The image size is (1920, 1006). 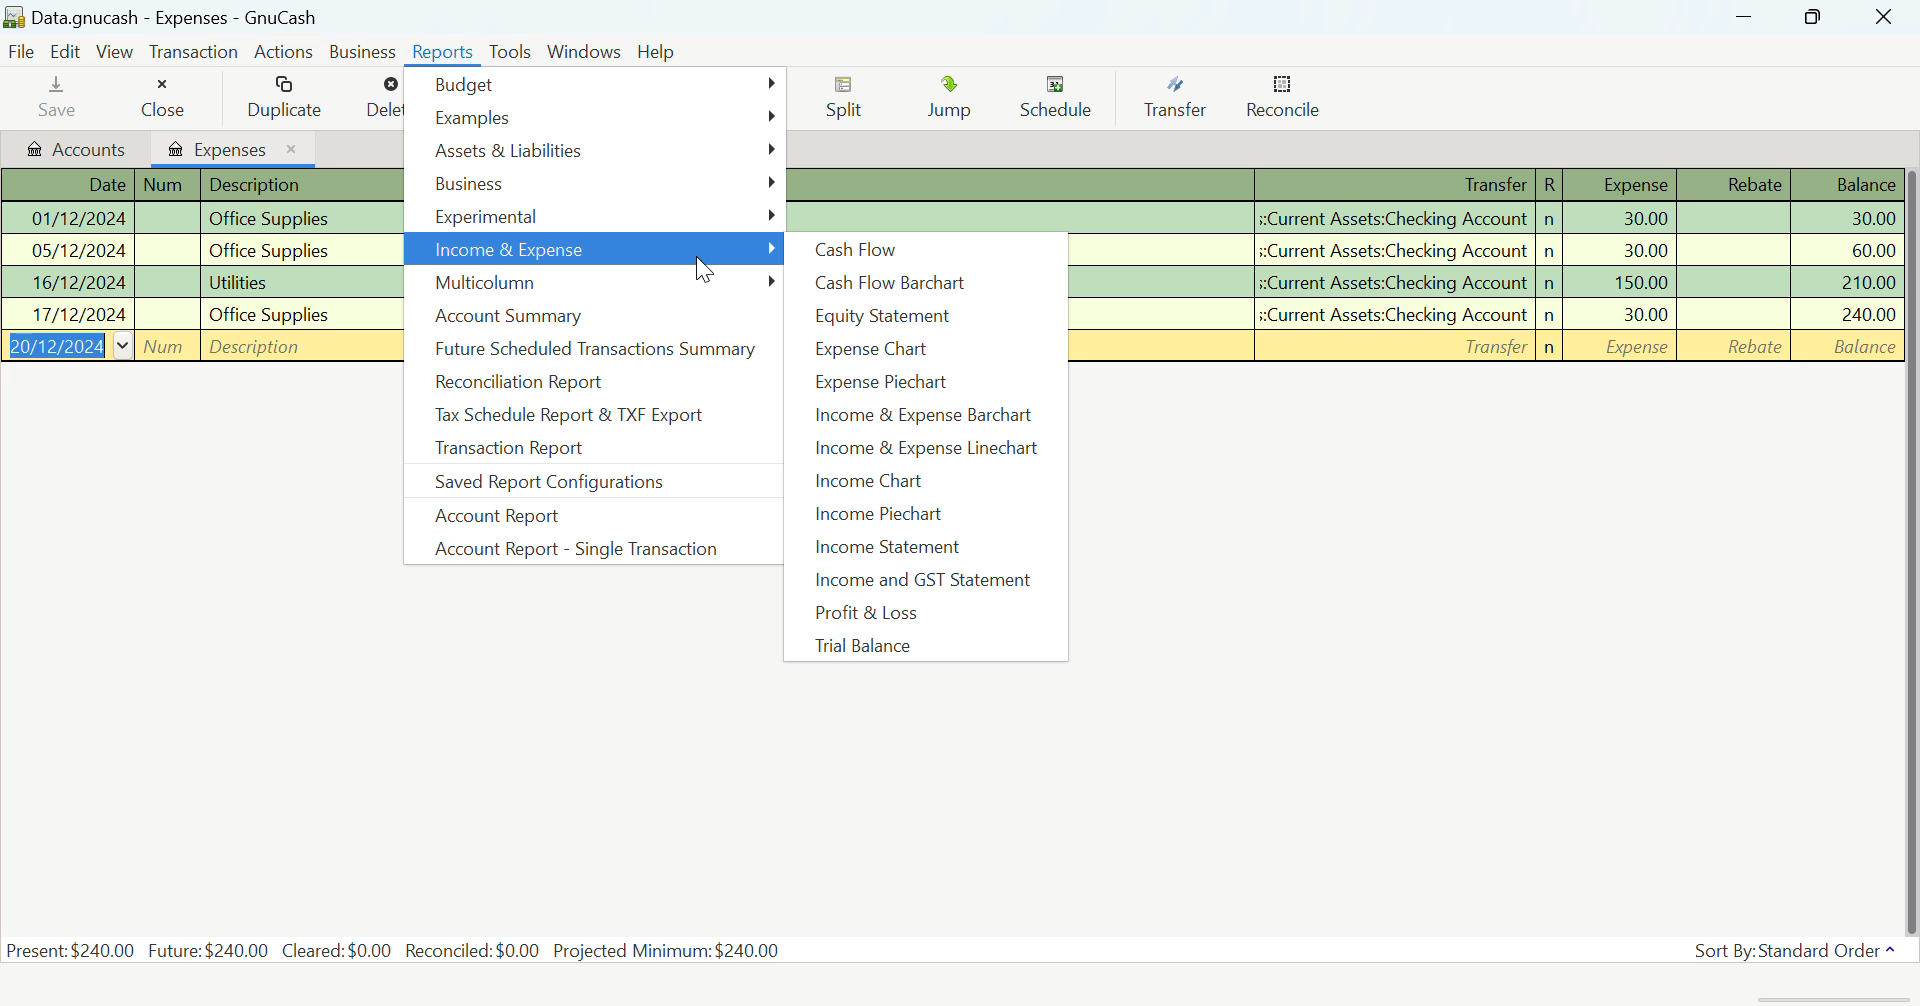 What do you see at coordinates (385, 101) in the screenshot?
I see `Delete` at bounding box center [385, 101].